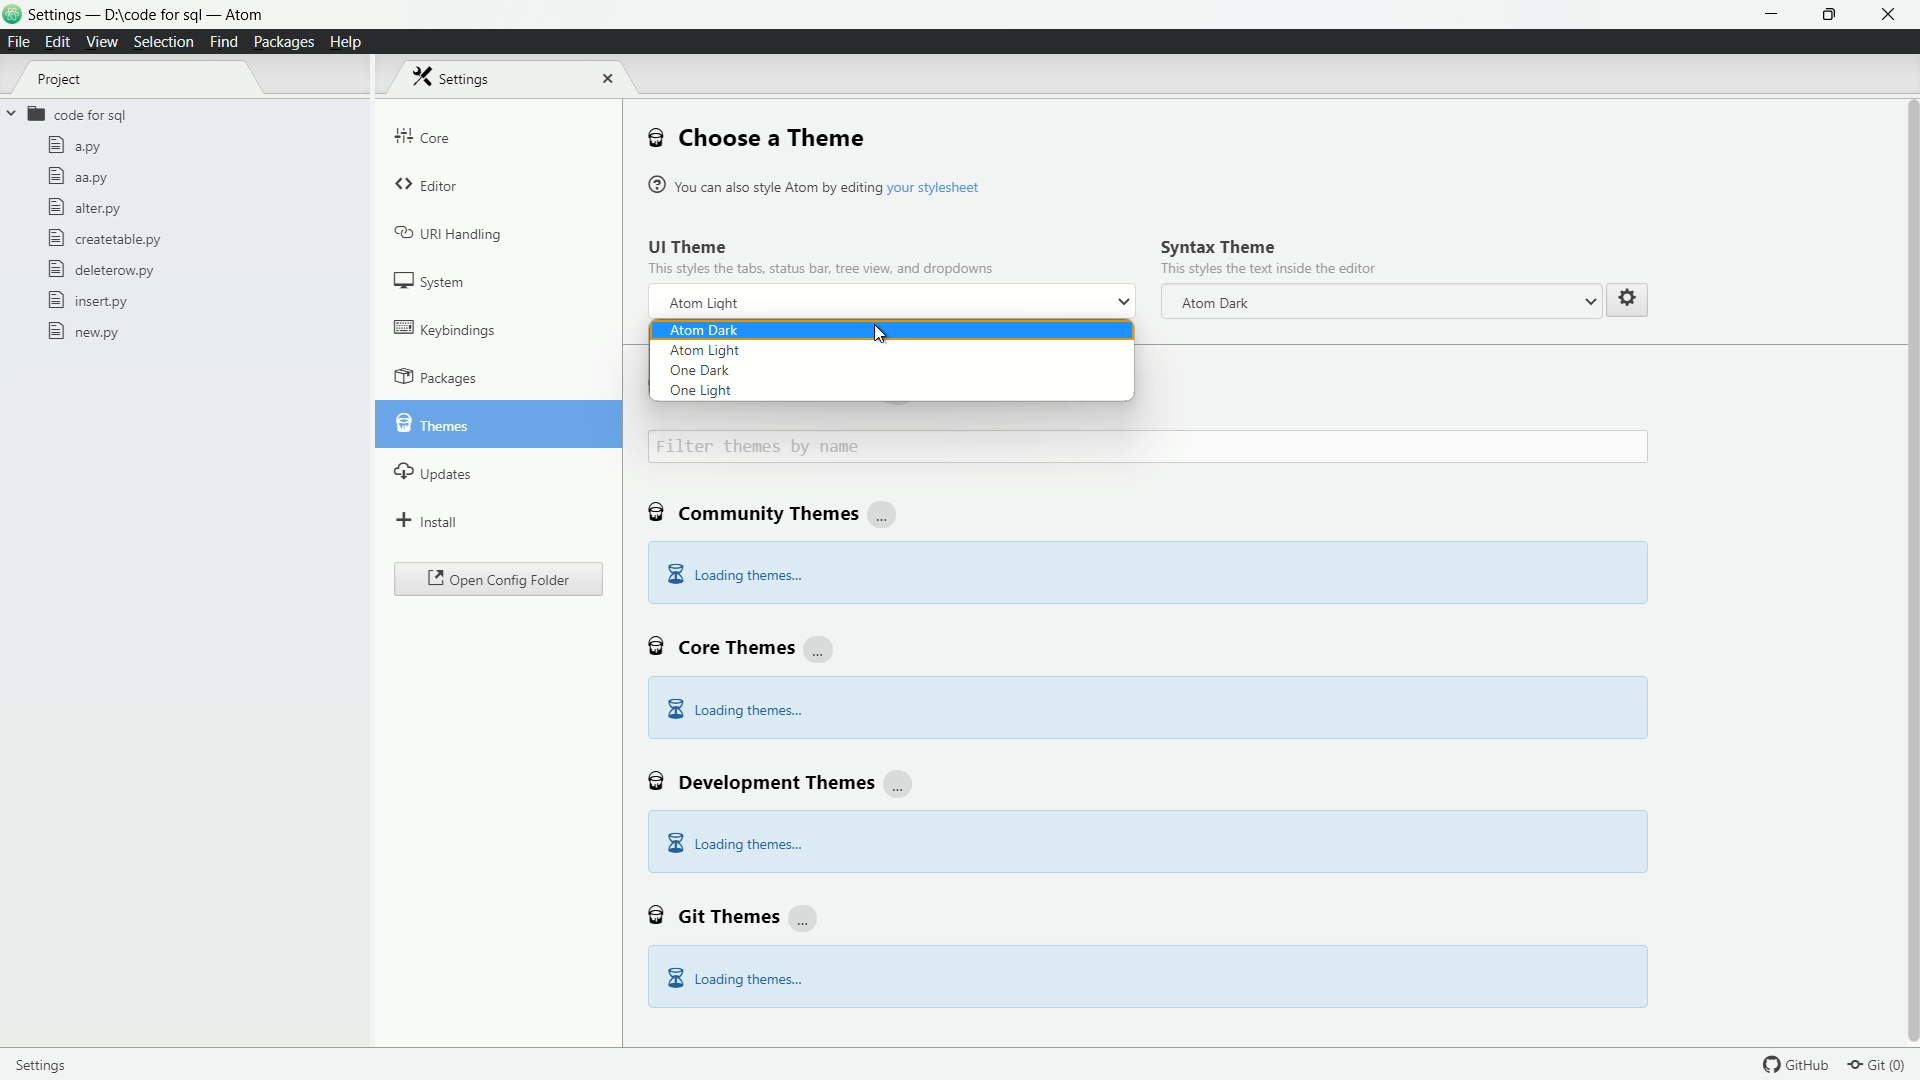  What do you see at coordinates (733, 845) in the screenshot?
I see `loading themes` at bounding box center [733, 845].